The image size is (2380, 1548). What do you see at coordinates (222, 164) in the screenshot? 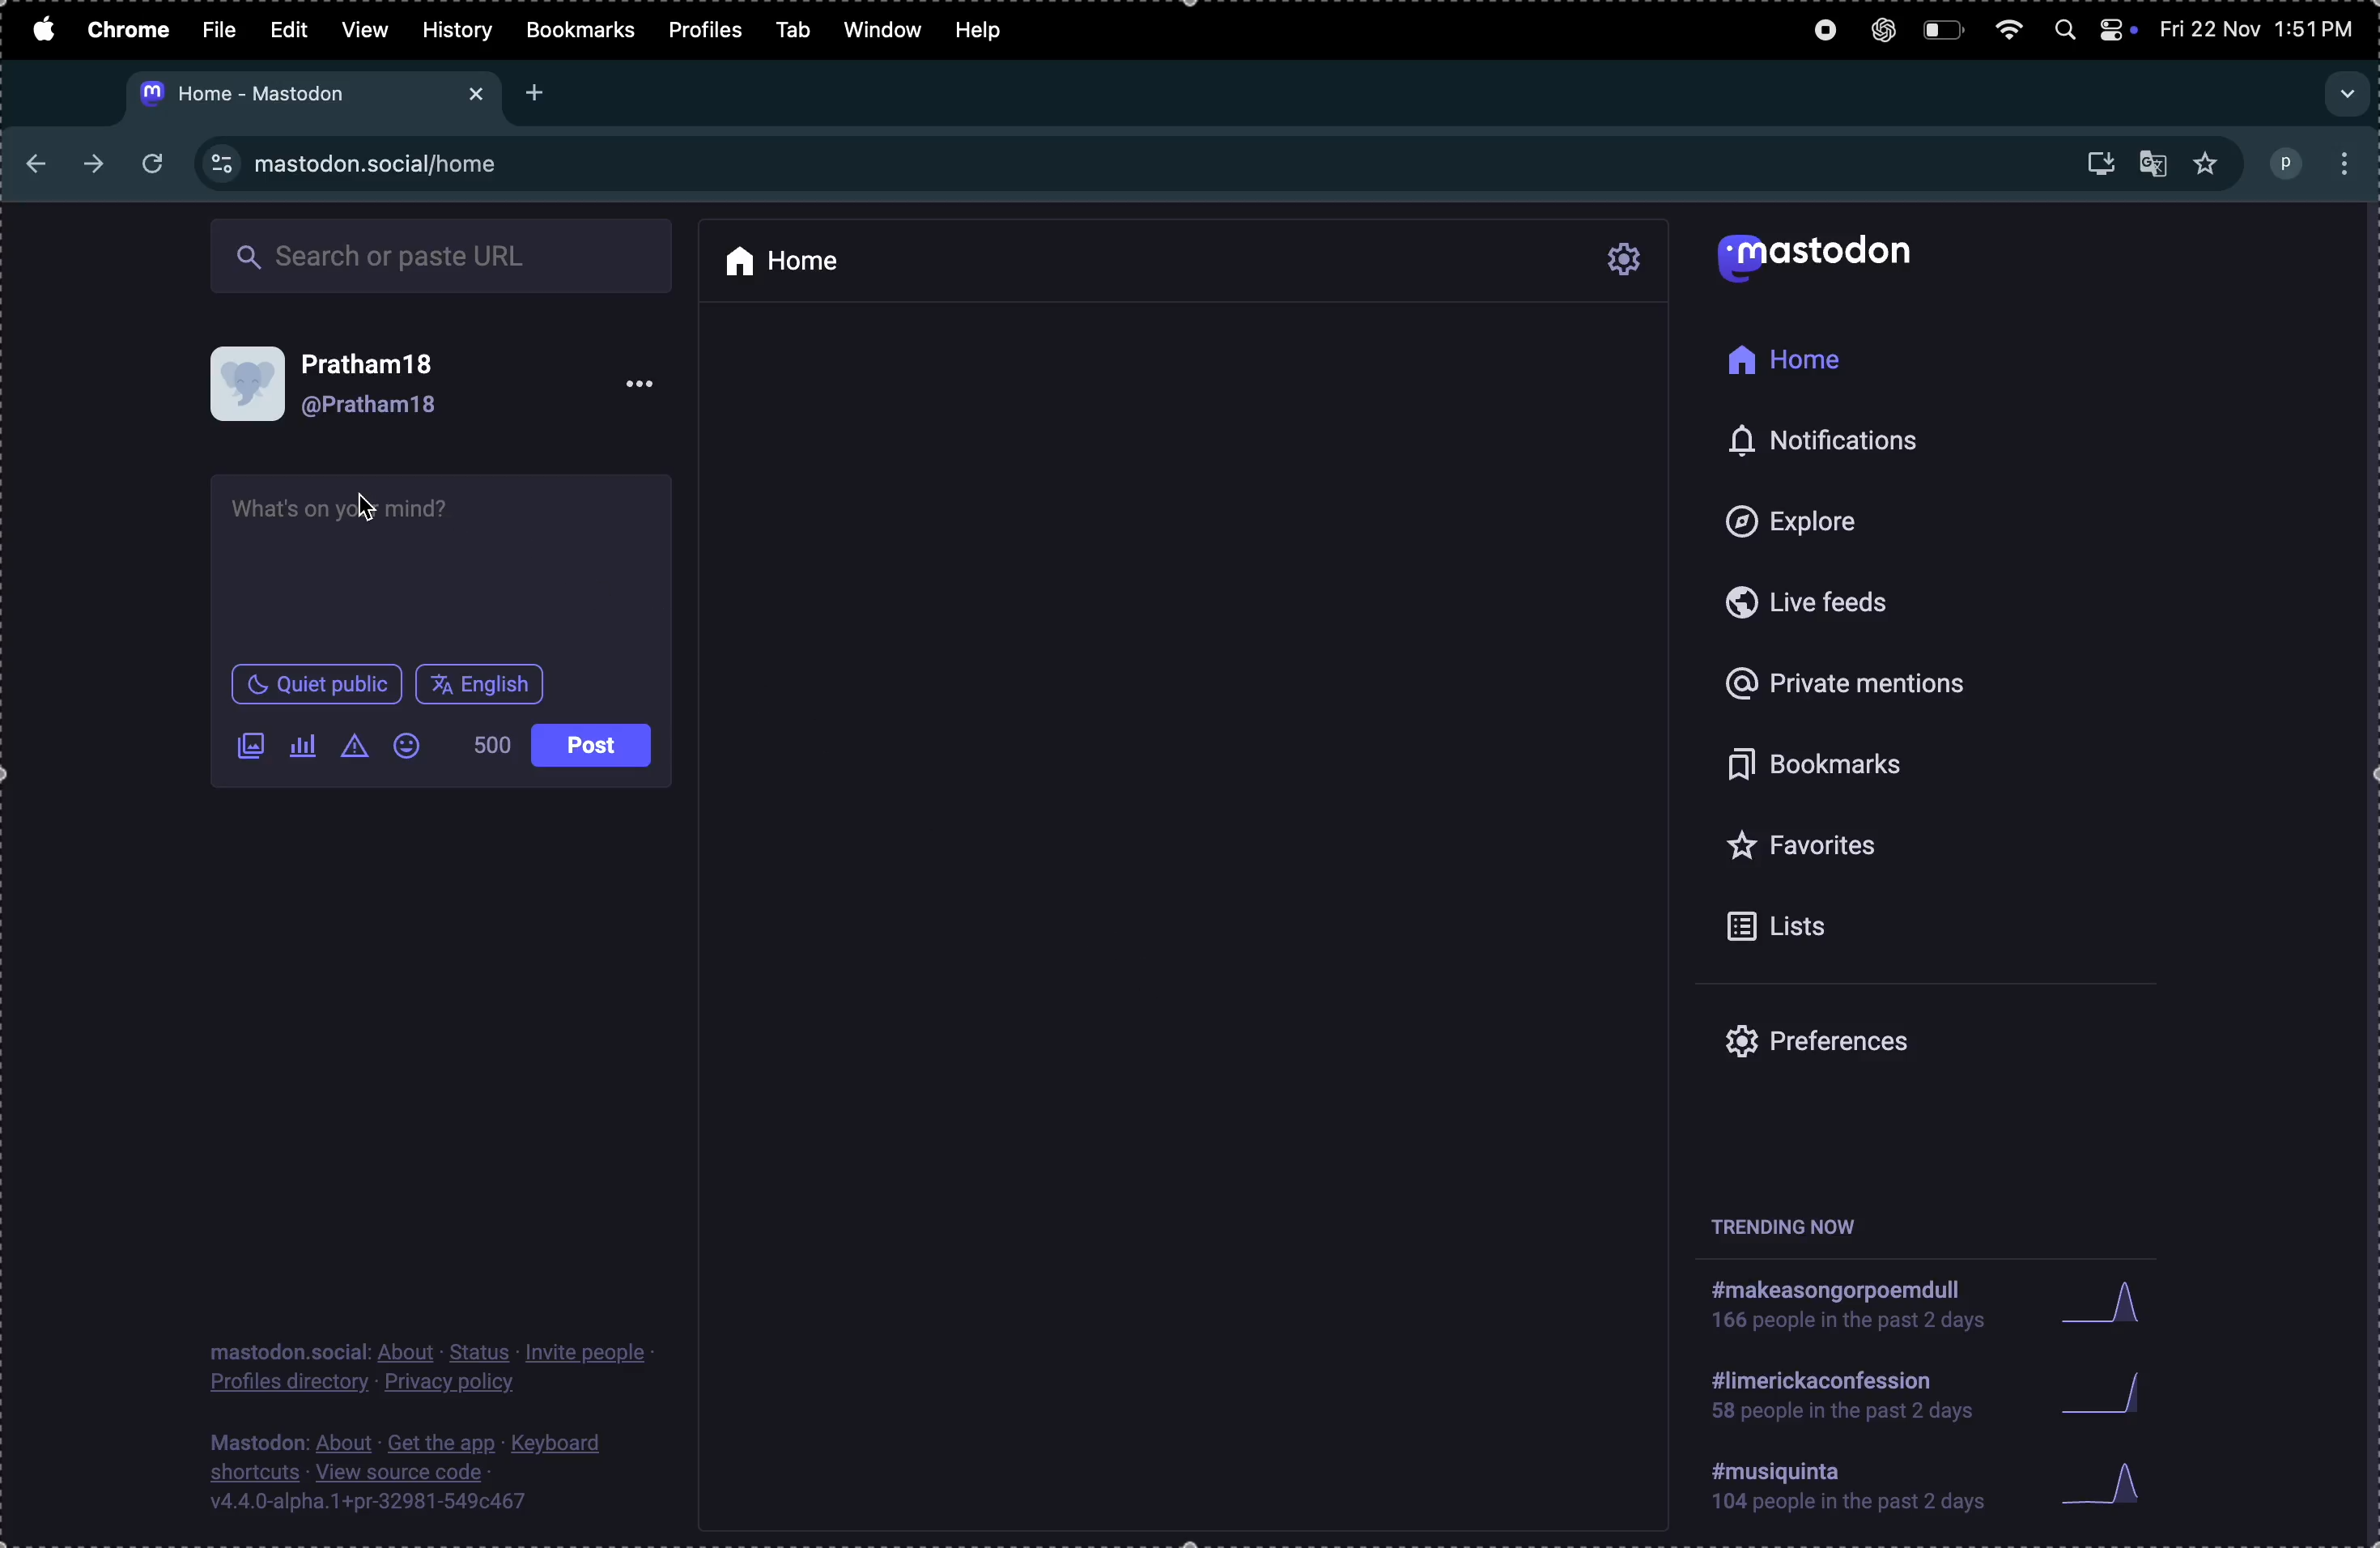
I see `view site information` at bounding box center [222, 164].